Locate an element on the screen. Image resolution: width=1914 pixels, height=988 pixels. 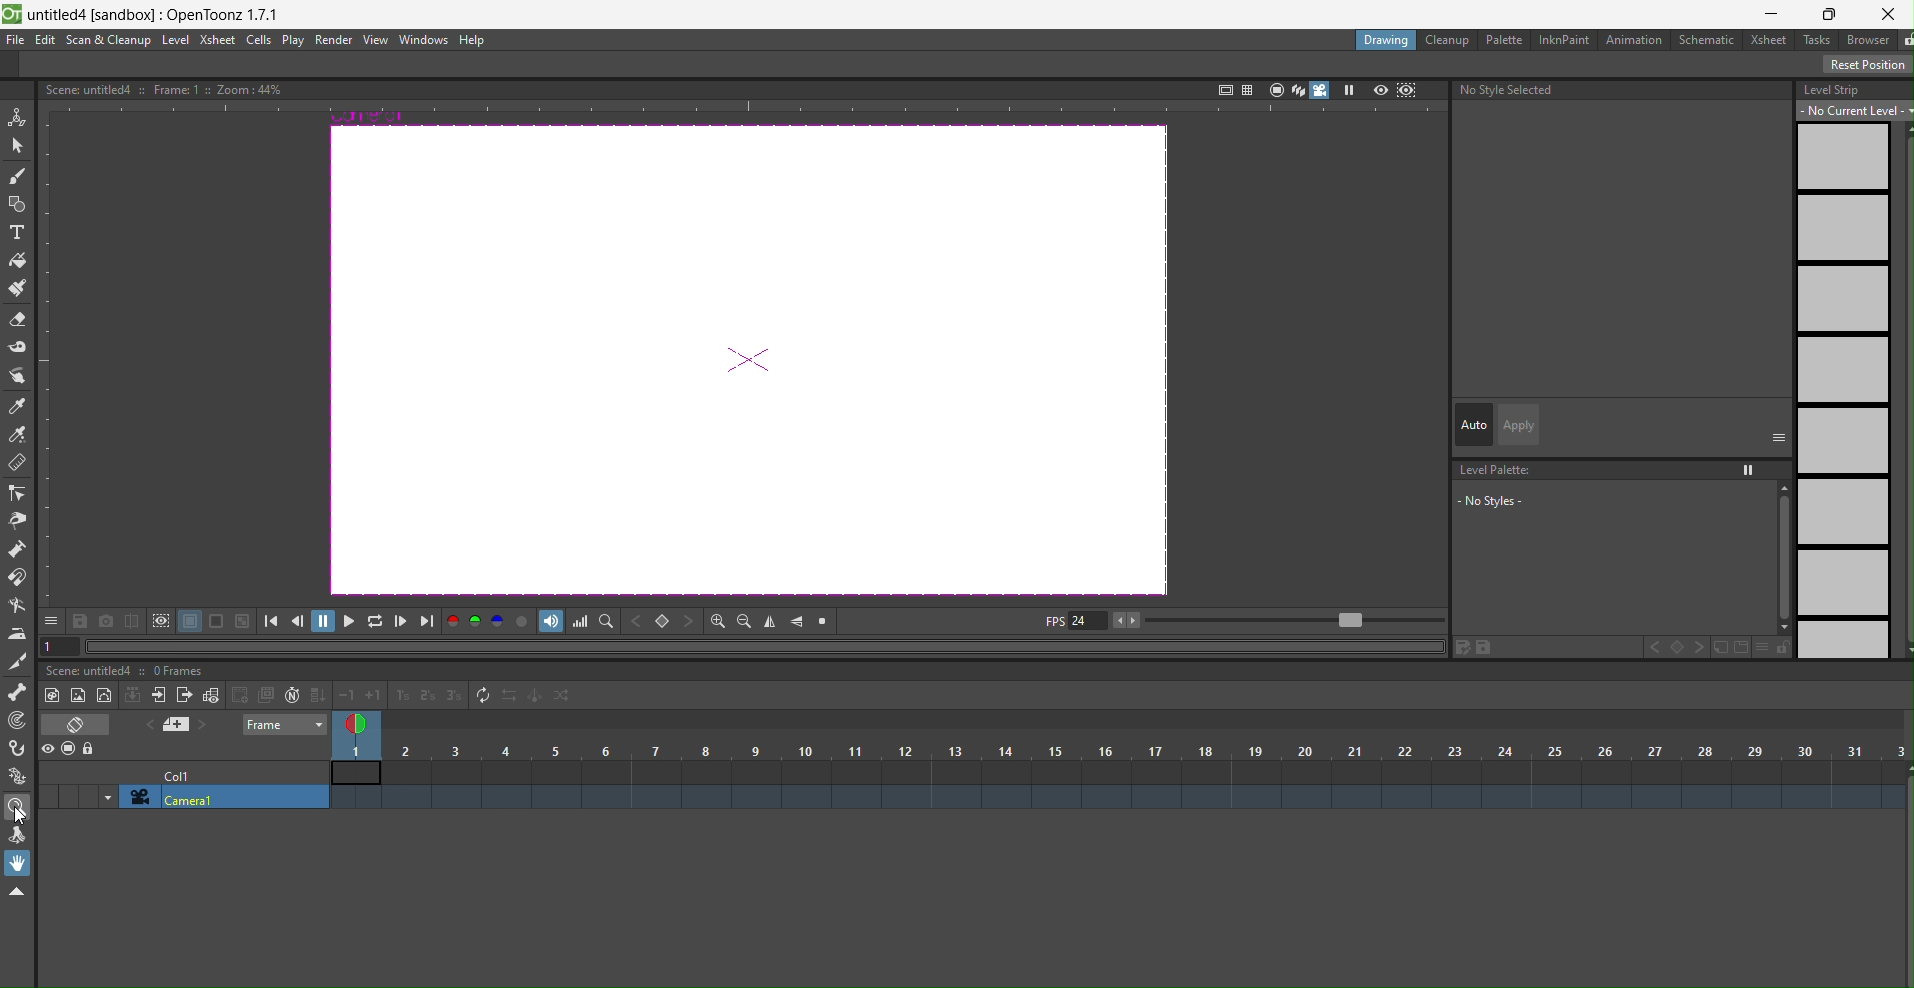
new frame is located at coordinates (212, 695).